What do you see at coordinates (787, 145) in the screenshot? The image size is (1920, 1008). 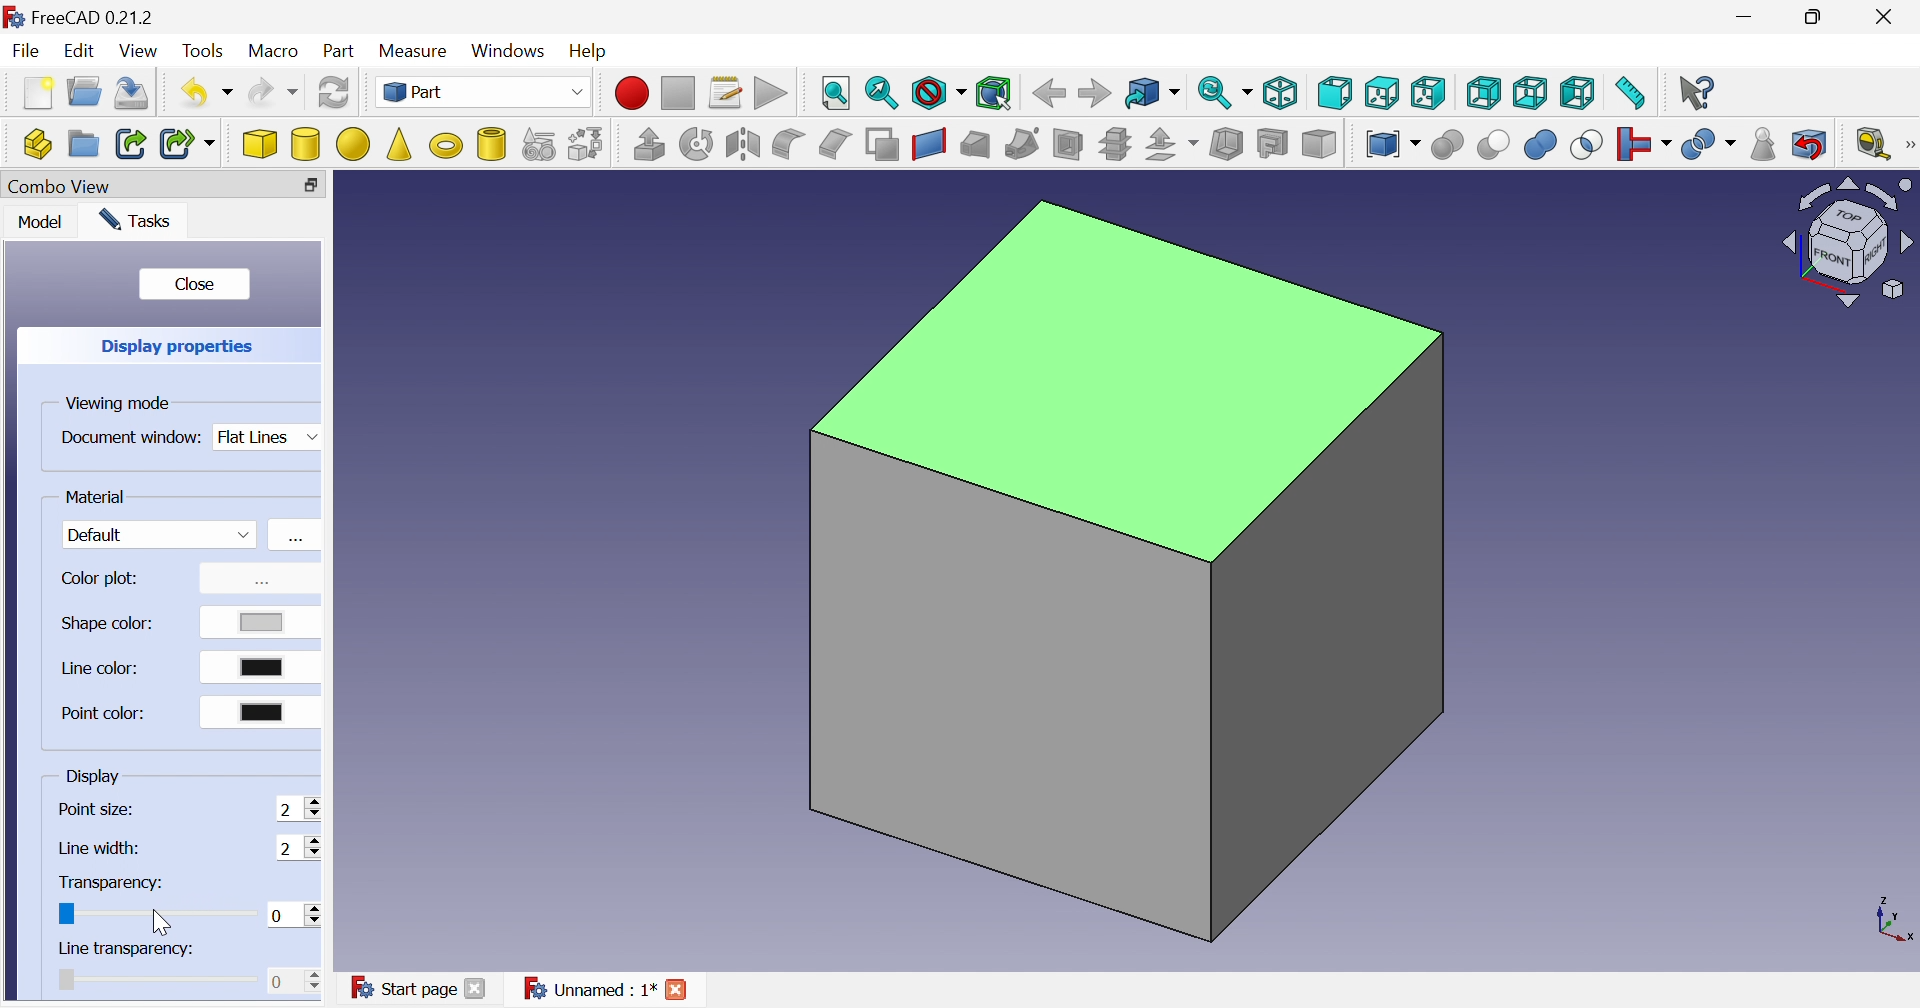 I see `Fillet` at bounding box center [787, 145].